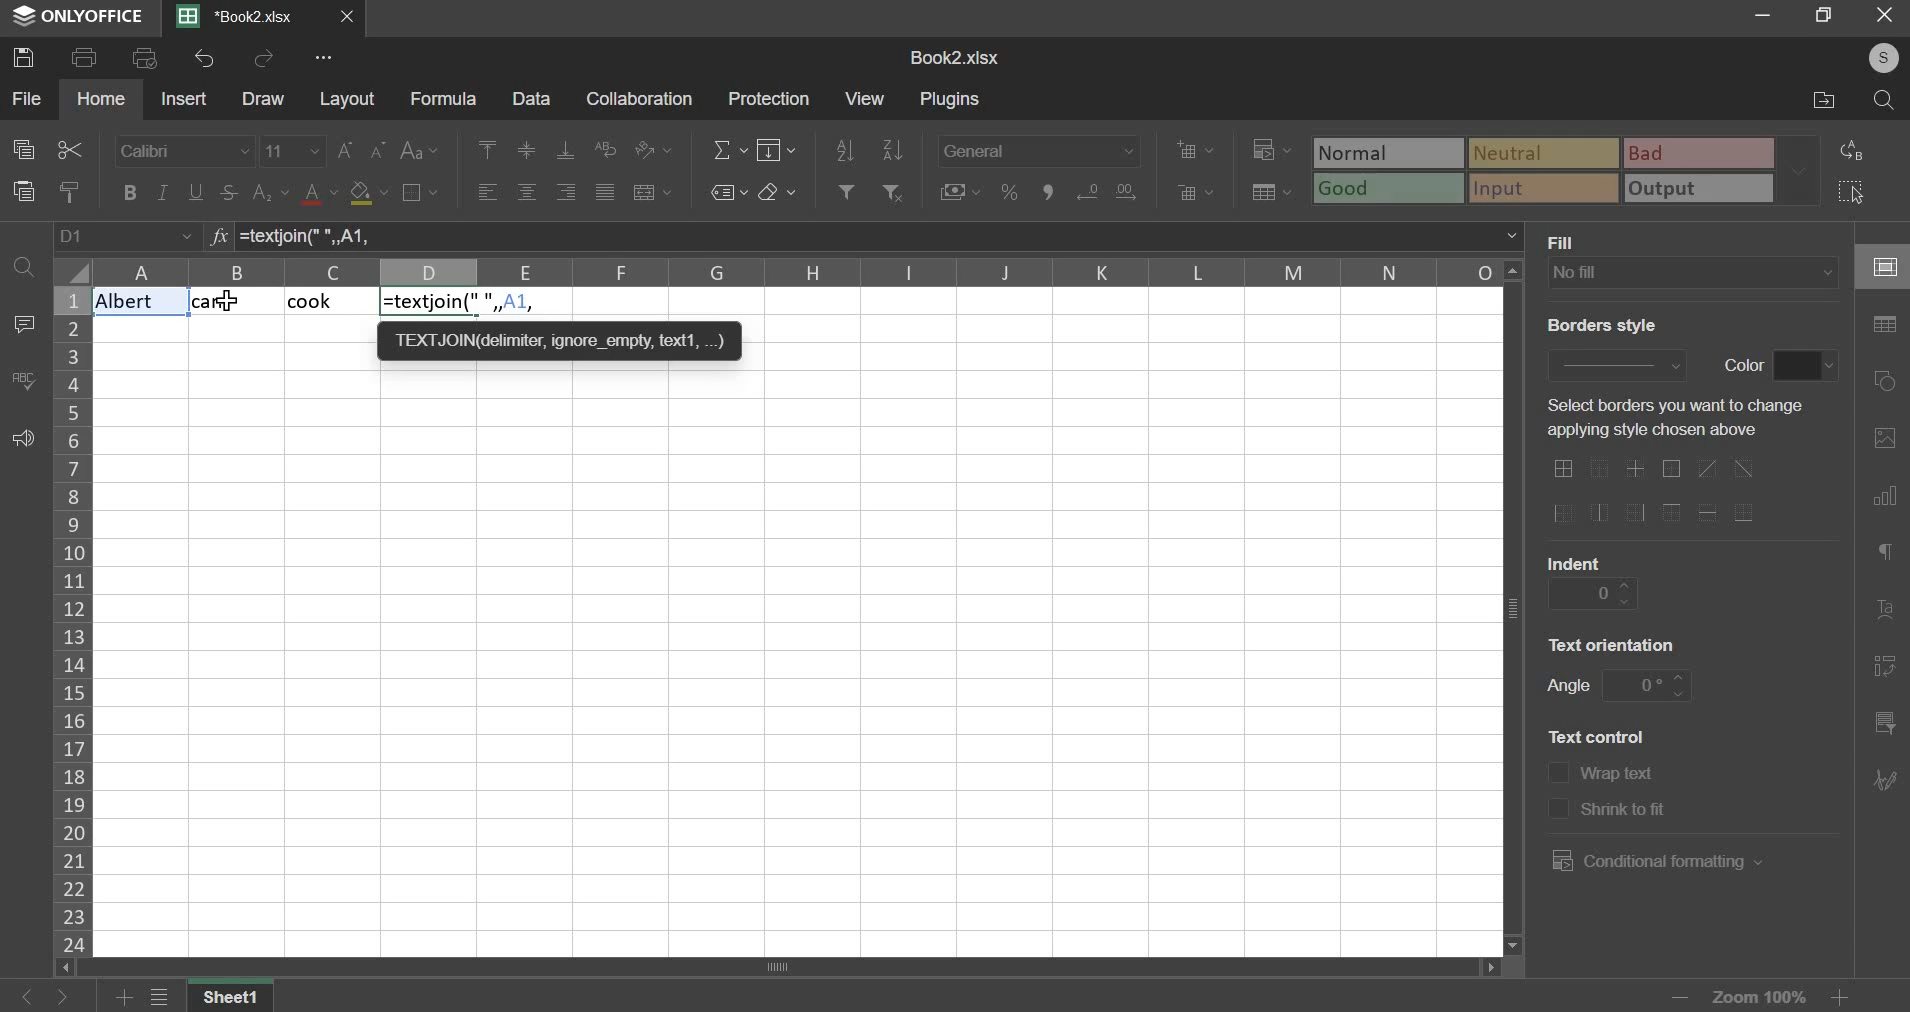 The width and height of the screenshot is (1910, 1012). What do you see at coordinates (197, 192) in the screenshot?
I see `underline` at bounding box center [197, 192].